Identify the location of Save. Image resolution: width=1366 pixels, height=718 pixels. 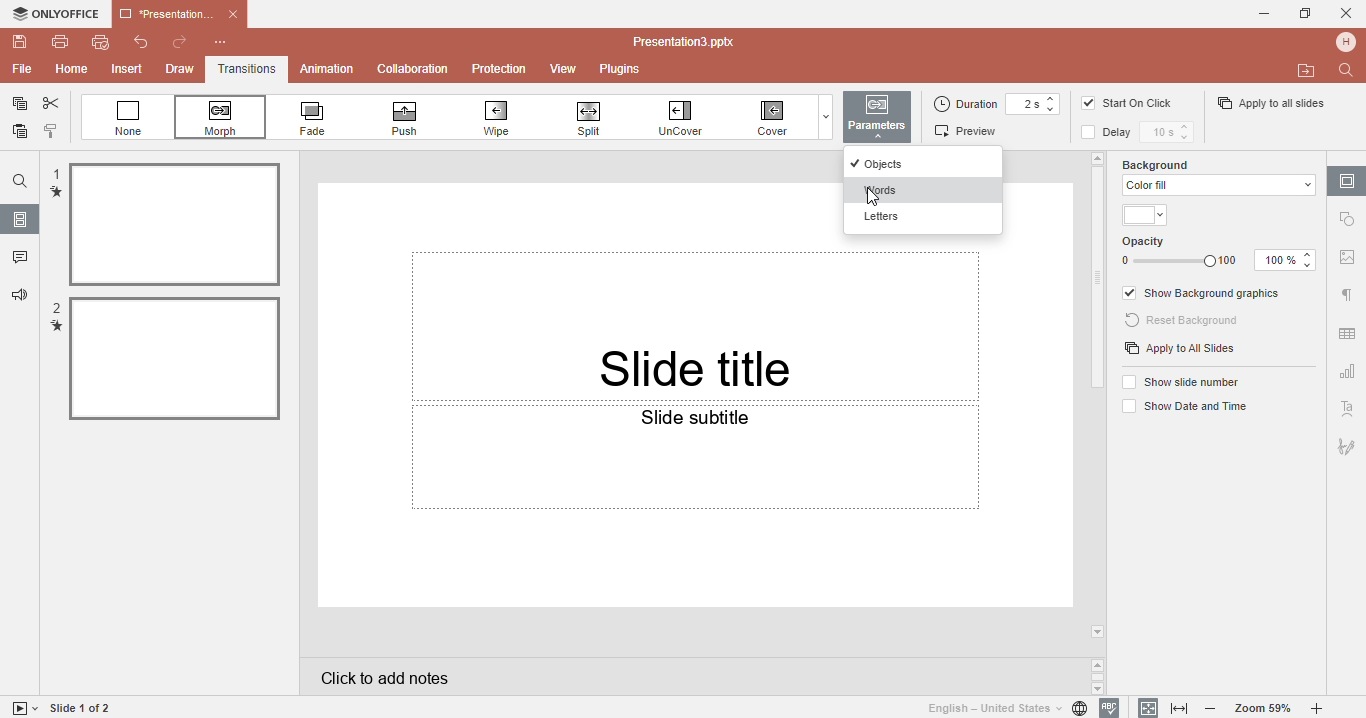
(17, 42).